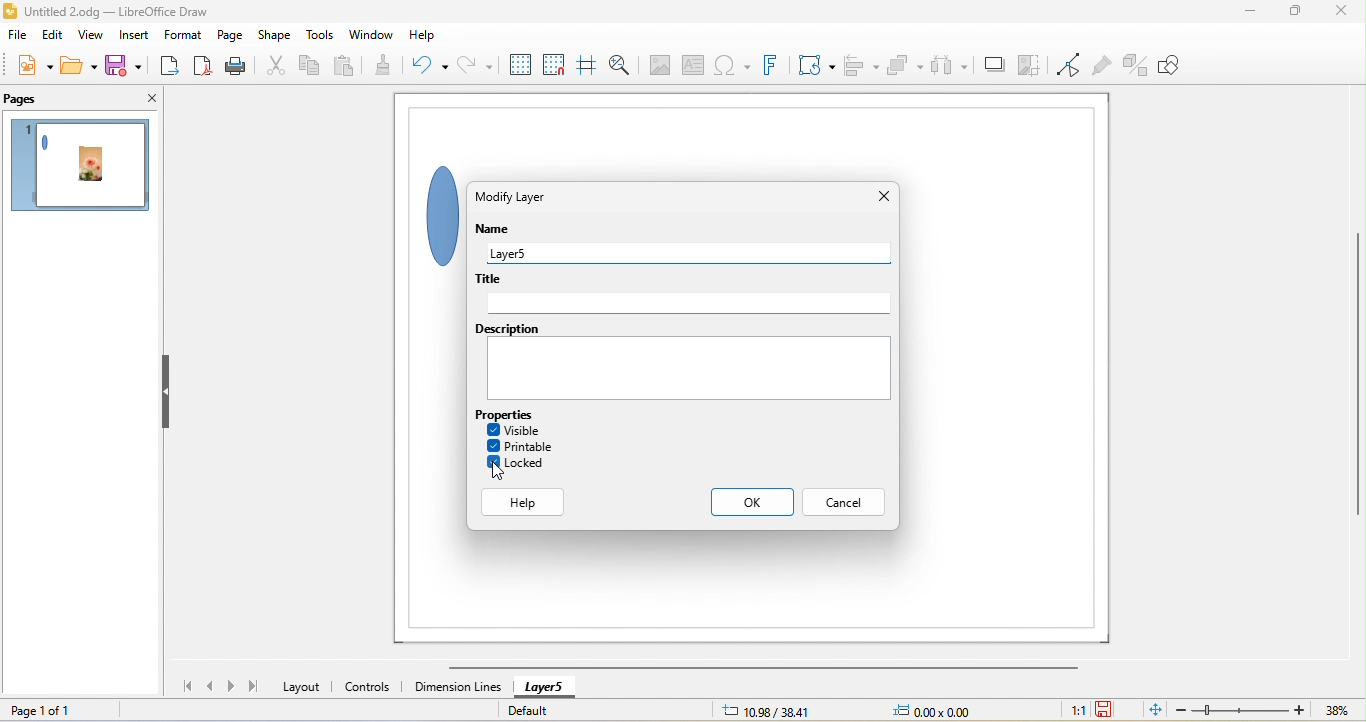  What do you see at coordinates (499, 470) in the screenshot?
I see `cursor movement` at bounding box center [499, 470].